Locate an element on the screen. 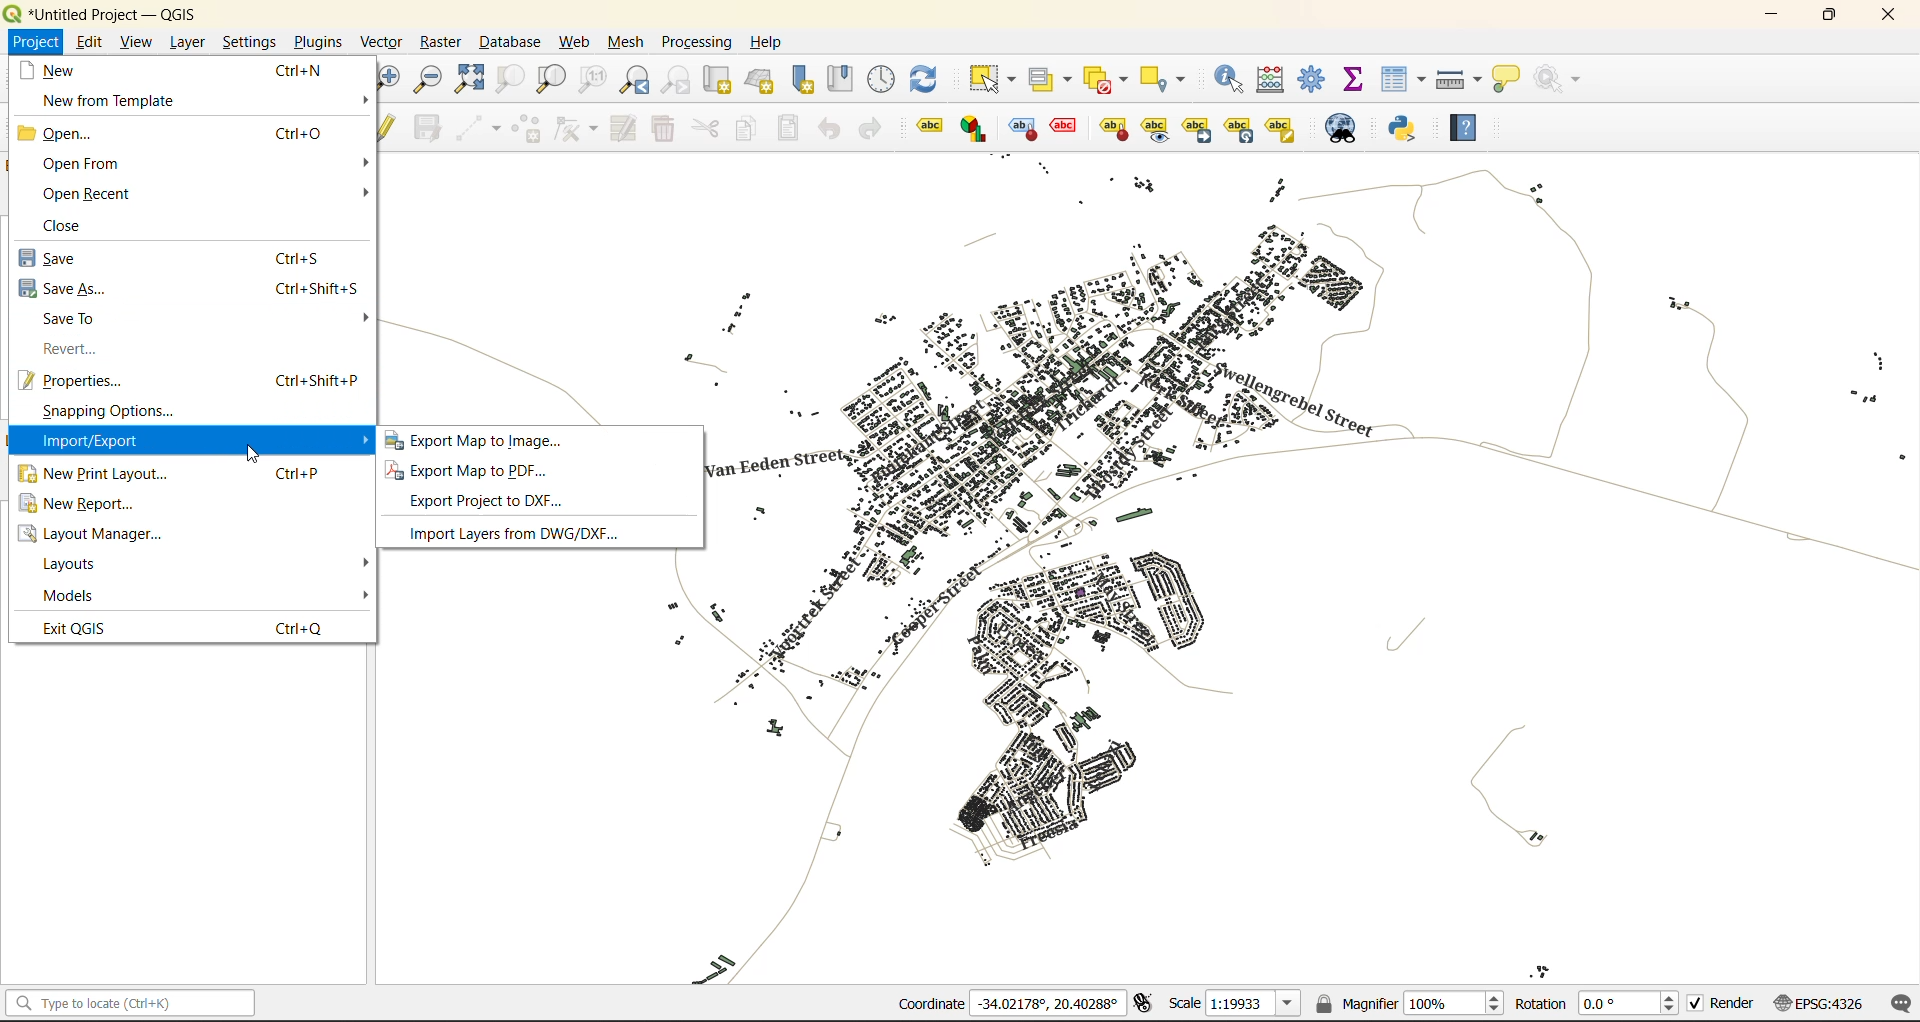 Image resolution: width=1920 pixels, height=1022 pixels. save as is located at coordinates (65, 288).